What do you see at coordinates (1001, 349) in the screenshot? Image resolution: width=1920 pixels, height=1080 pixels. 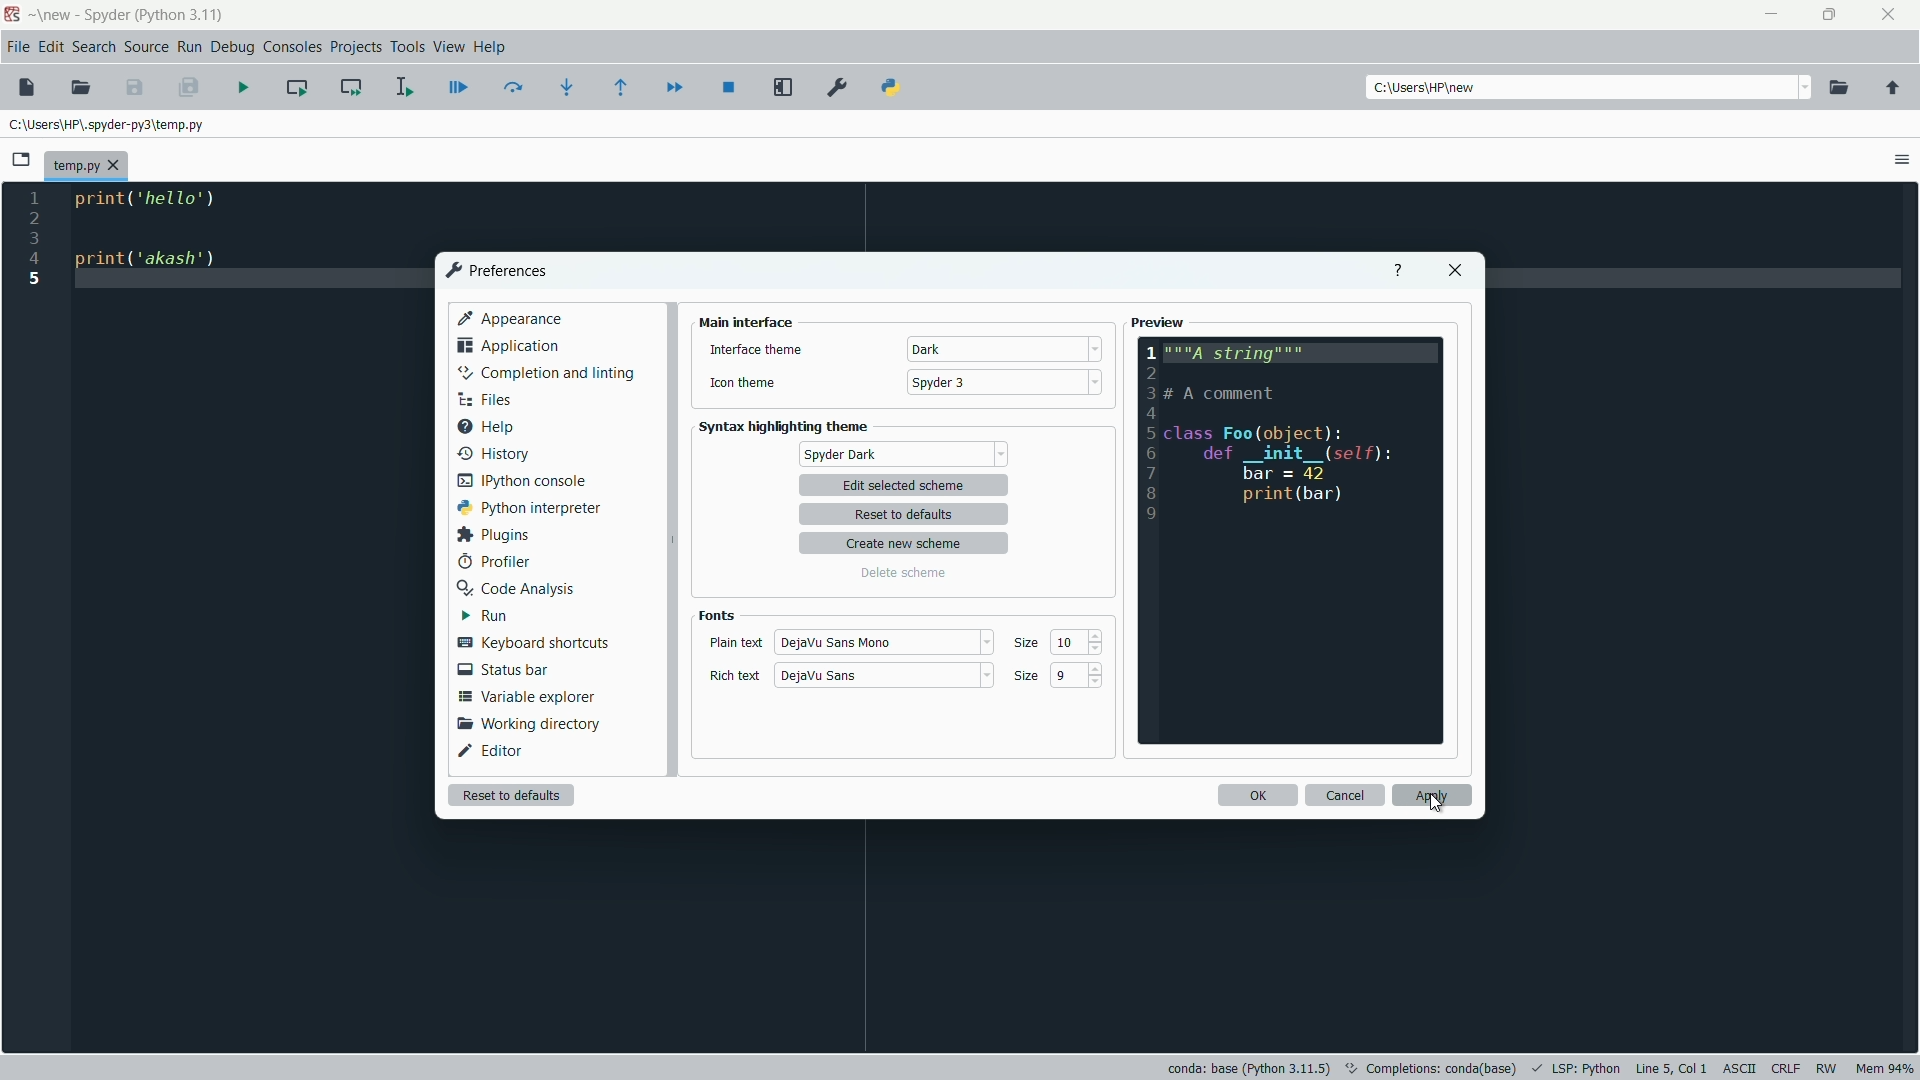 I see `theme dropdown` at bounding box center [1001, 349].